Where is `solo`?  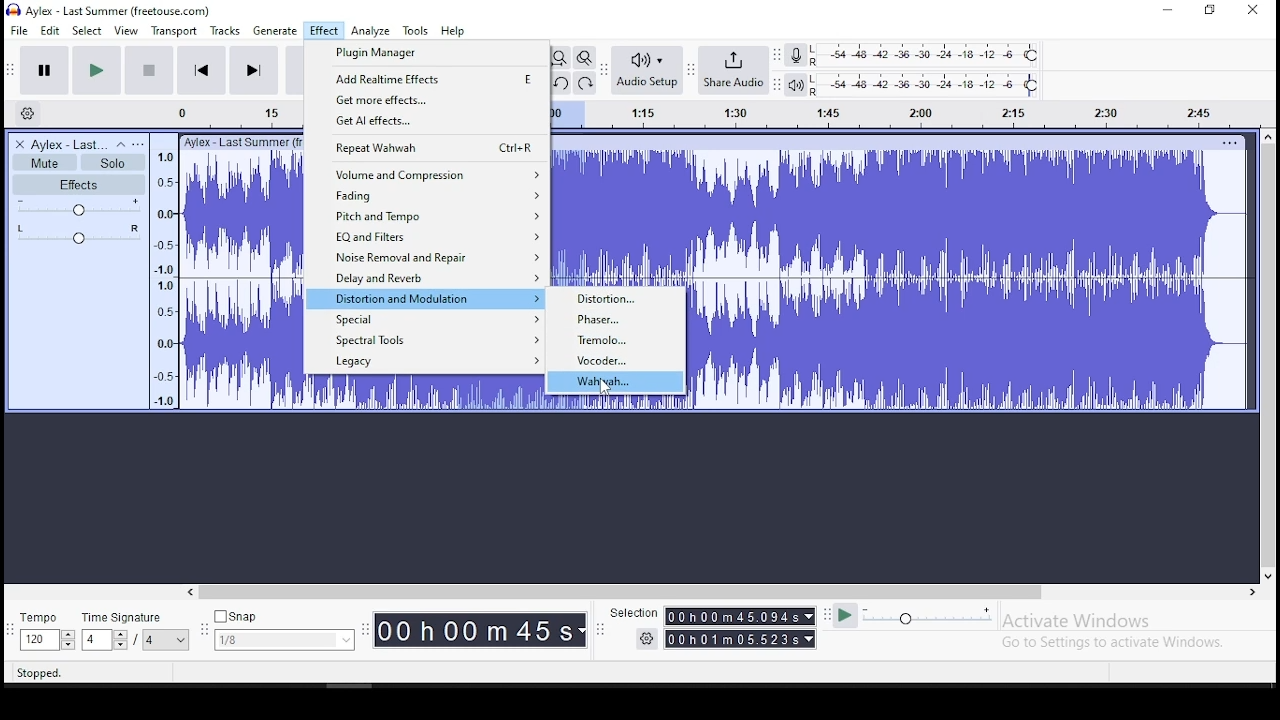 solo is located at coordinates (112, 163).